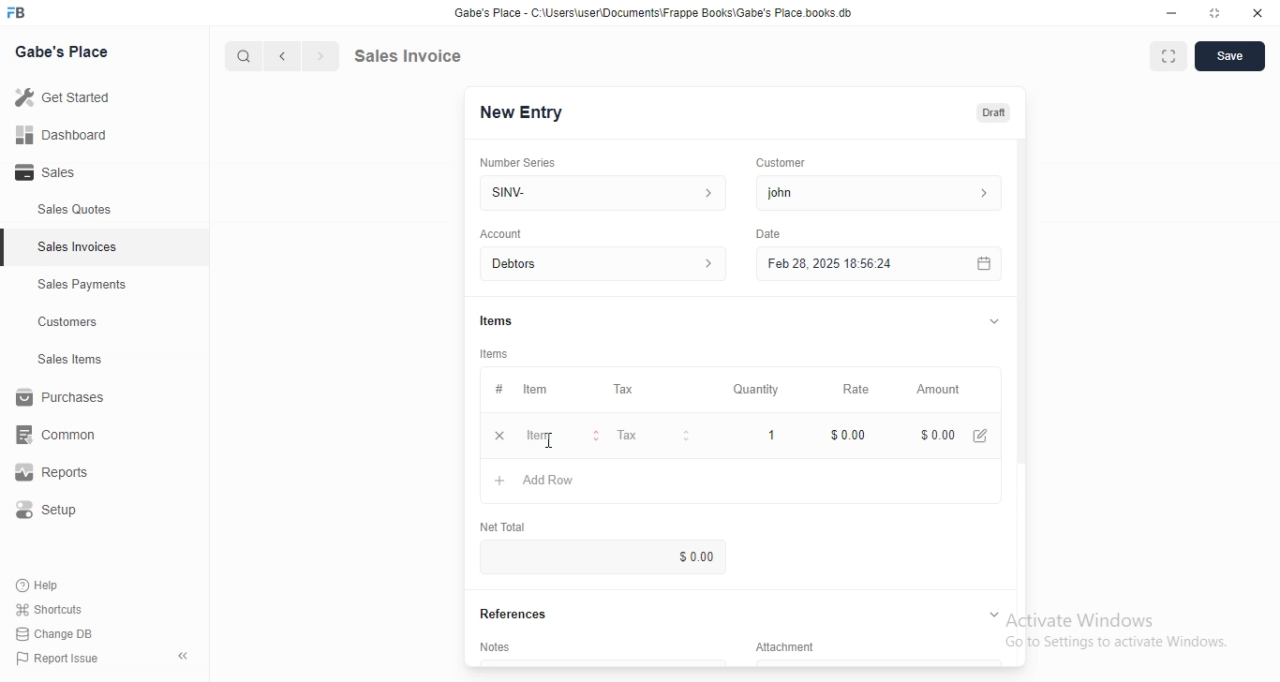 This screenshot has width=1280, height=682. Describe the element at coordinates (528, 112) in the screenshot. I see `New Entry` at that location.